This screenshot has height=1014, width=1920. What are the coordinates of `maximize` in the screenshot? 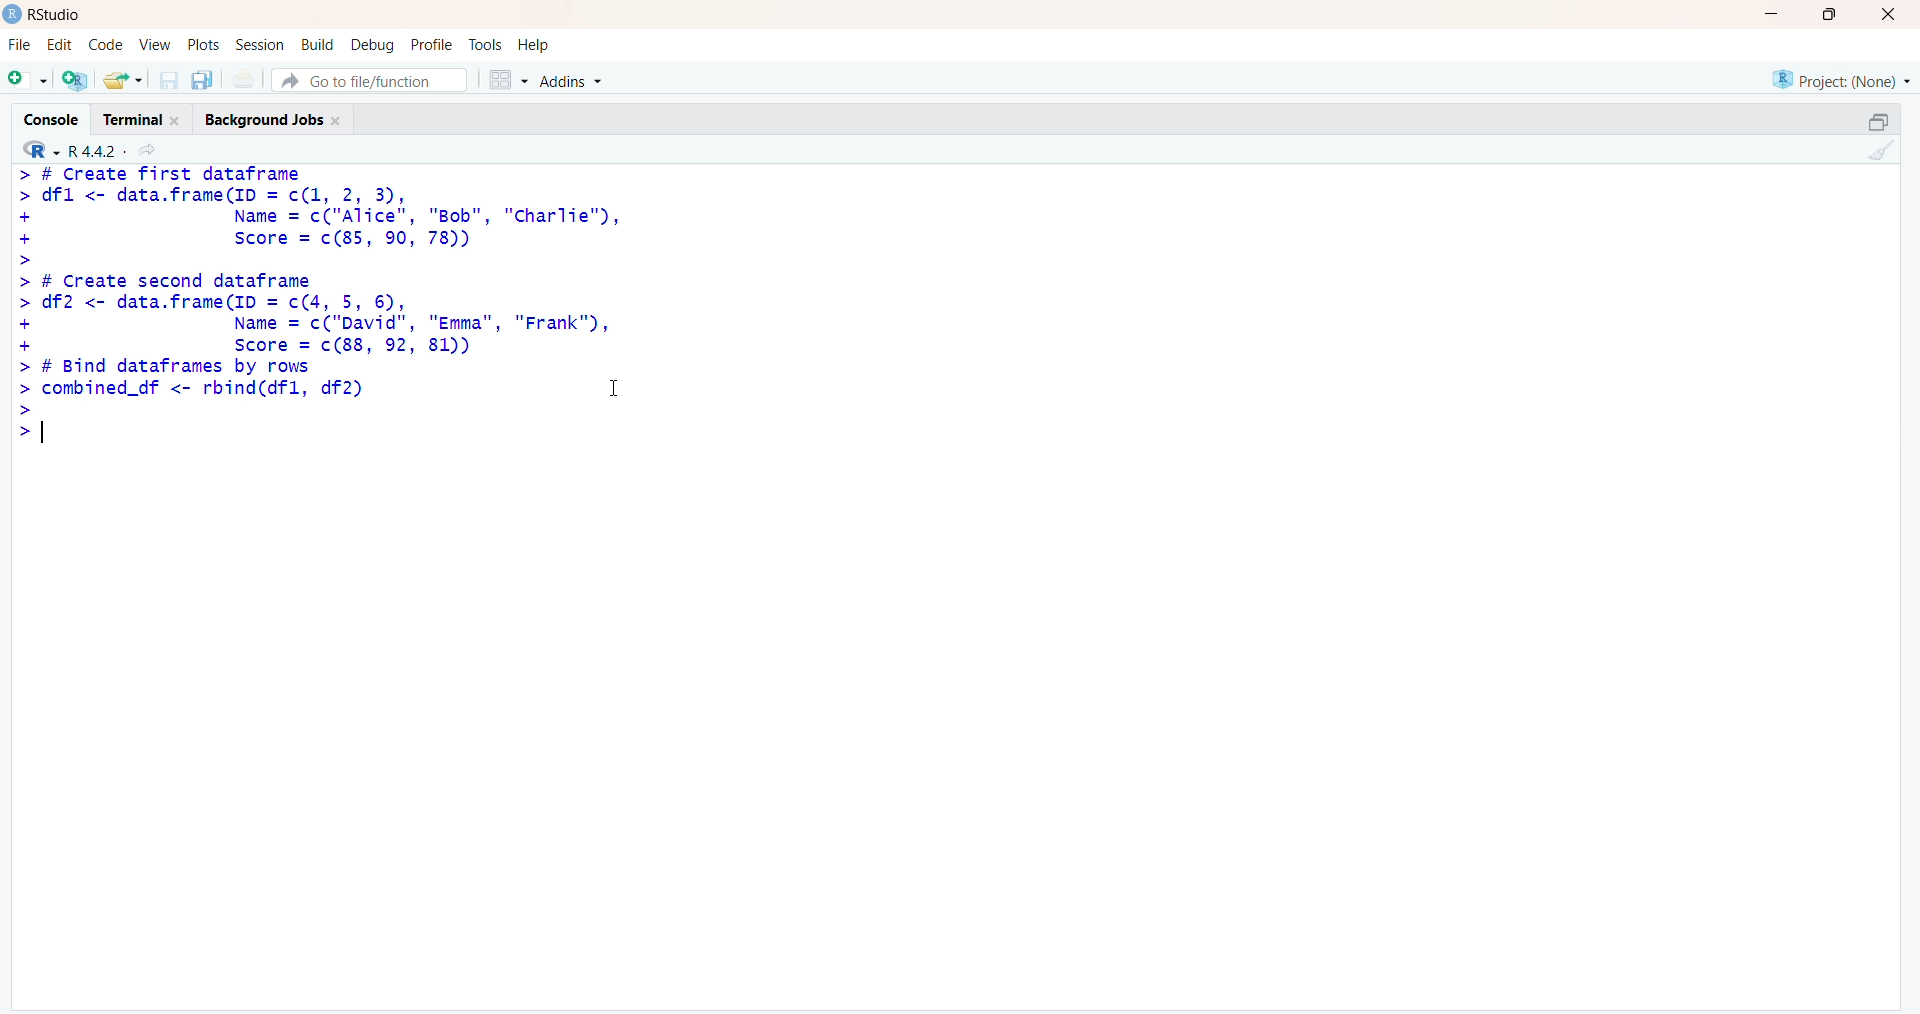 It's located at (1830, 14).